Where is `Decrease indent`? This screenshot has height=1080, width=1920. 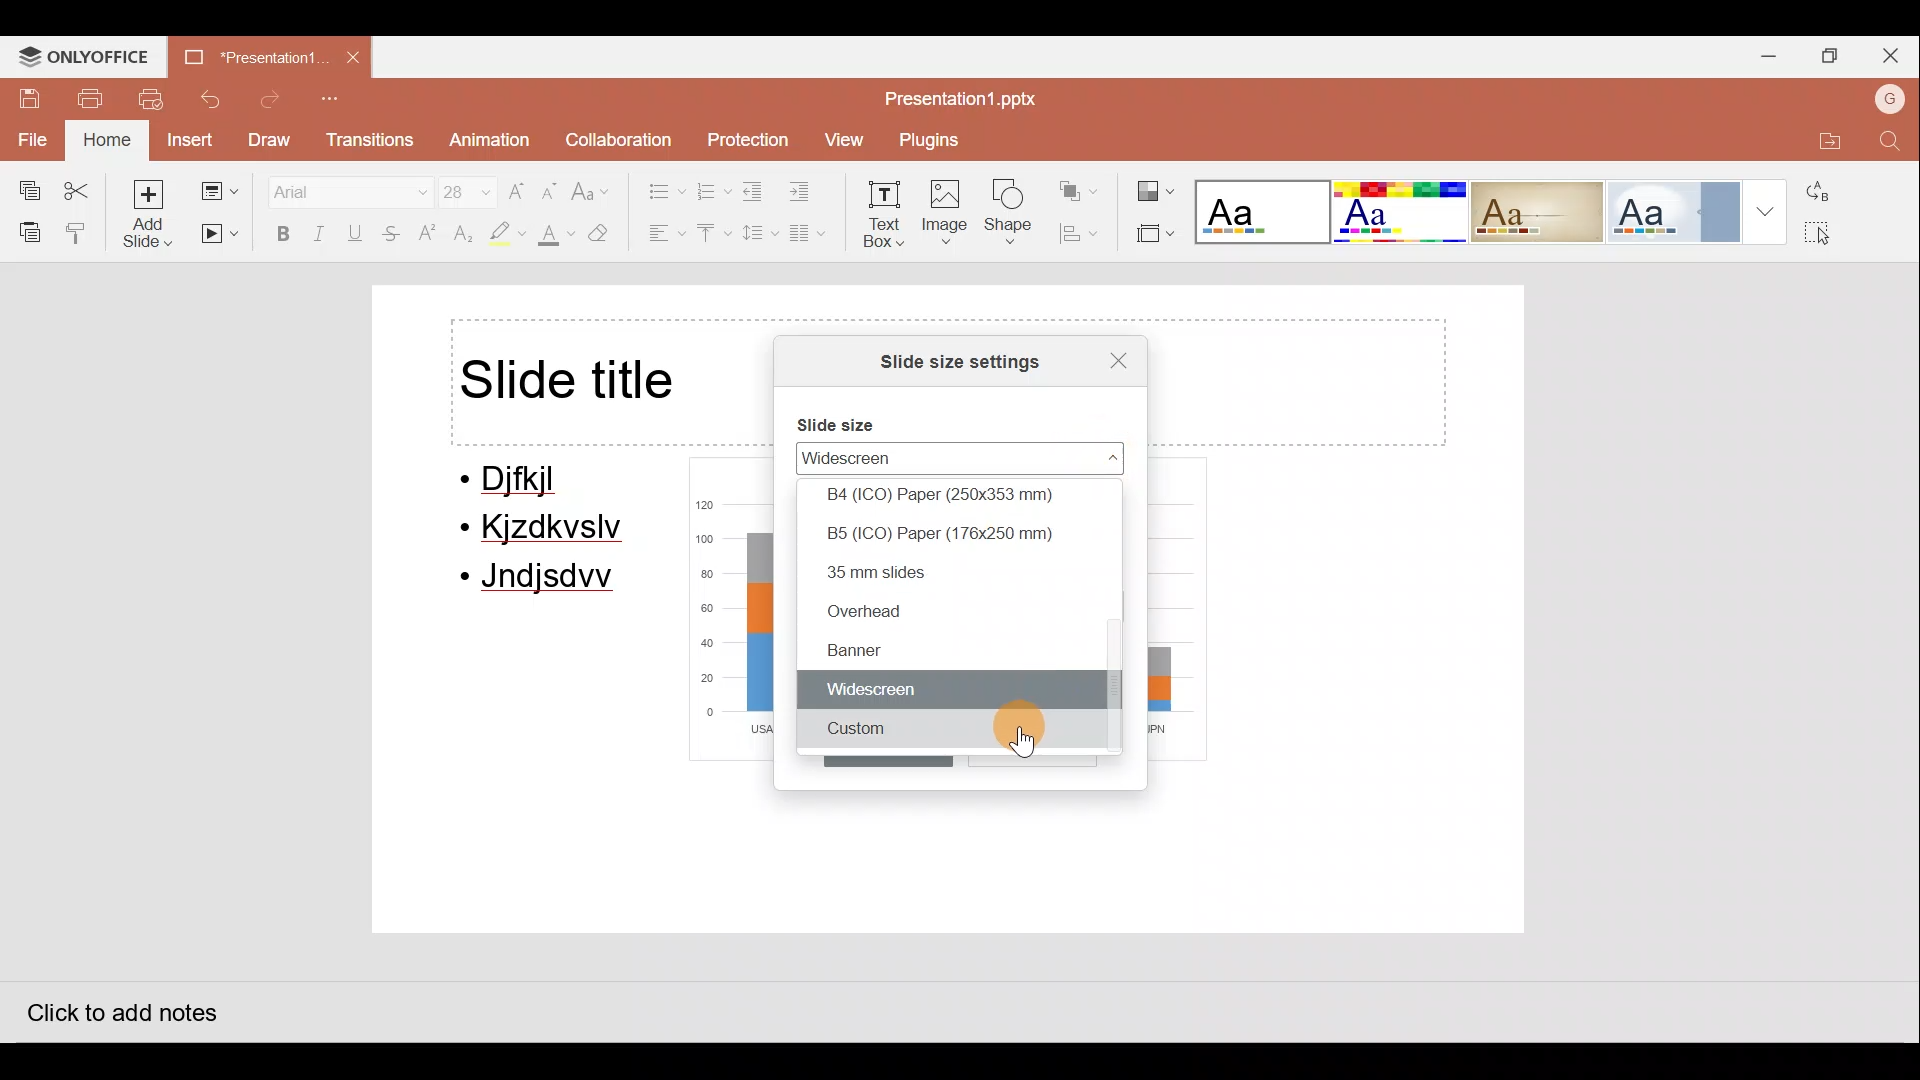 Decrease indent is located at coordinates (756, 191).